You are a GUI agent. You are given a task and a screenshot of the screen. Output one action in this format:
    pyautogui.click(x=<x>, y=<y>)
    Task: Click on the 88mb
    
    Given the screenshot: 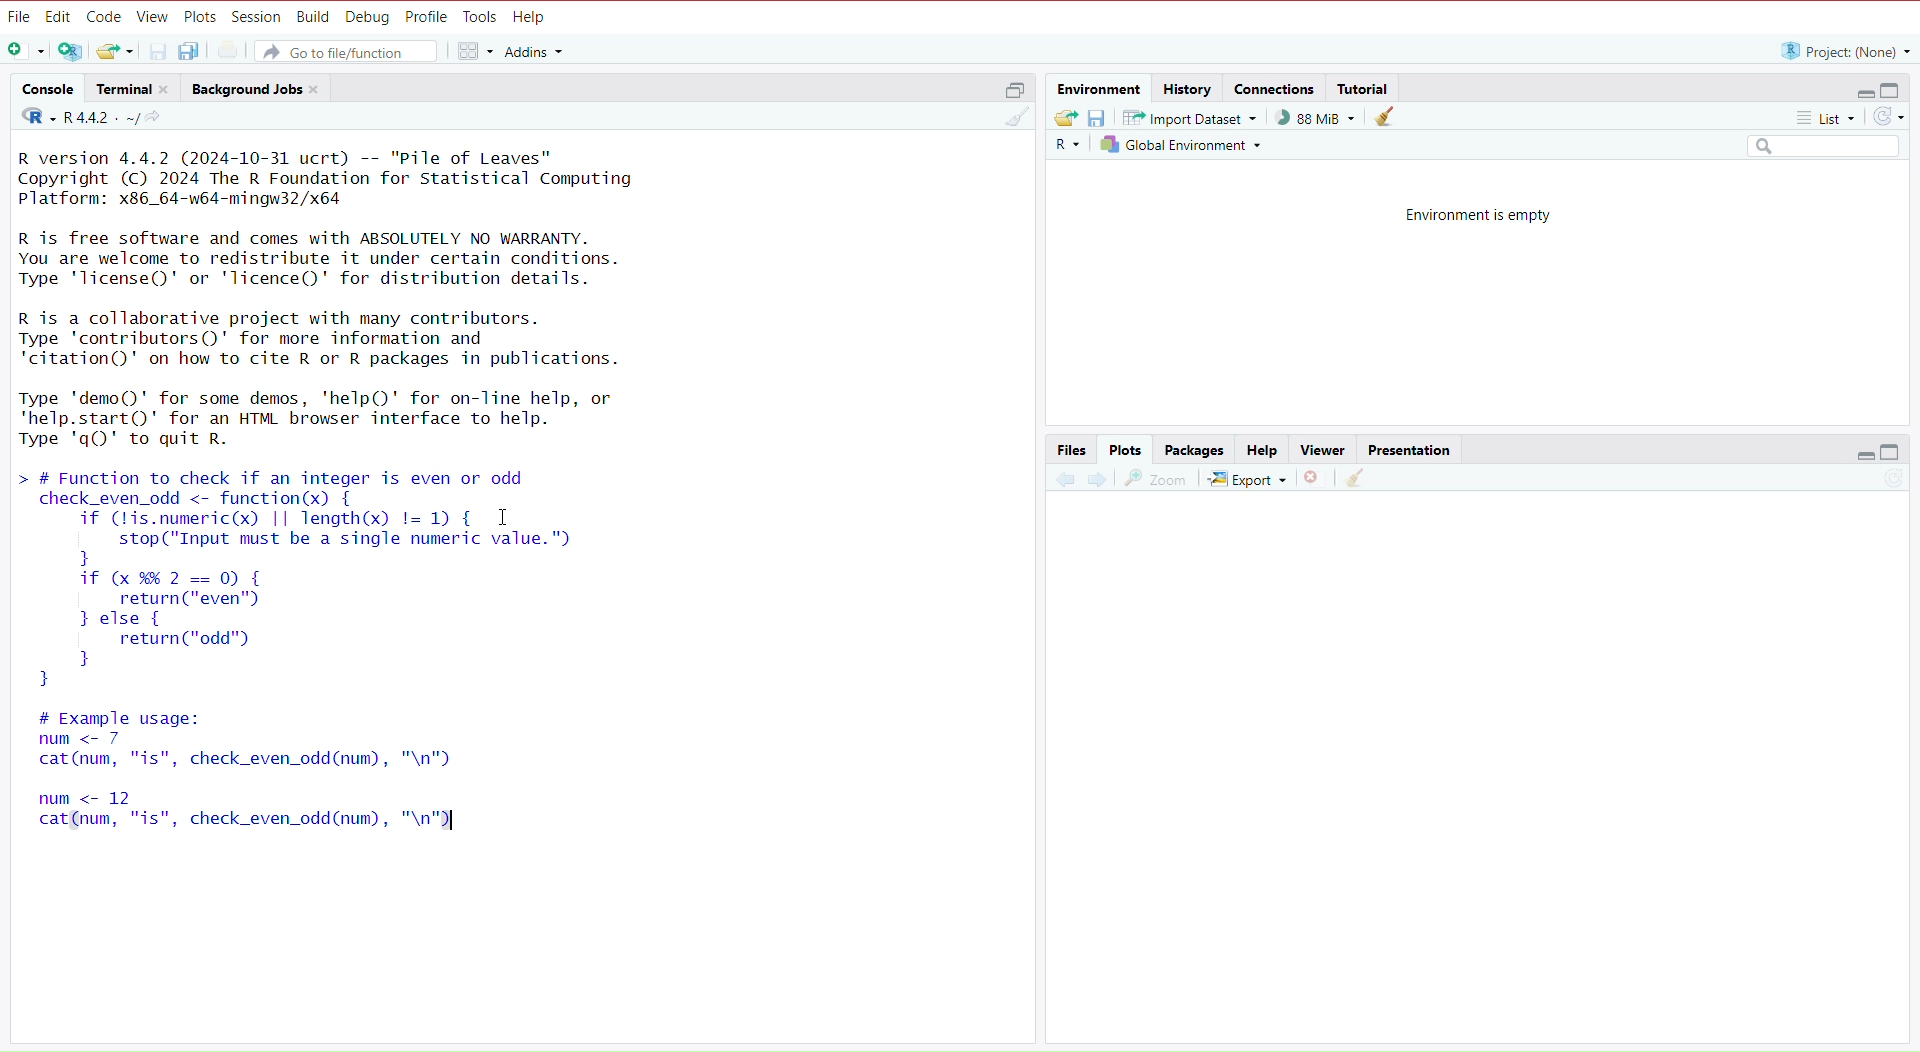 What is the action you would take?
    pyautogui.click(x=1317, y=118)
    